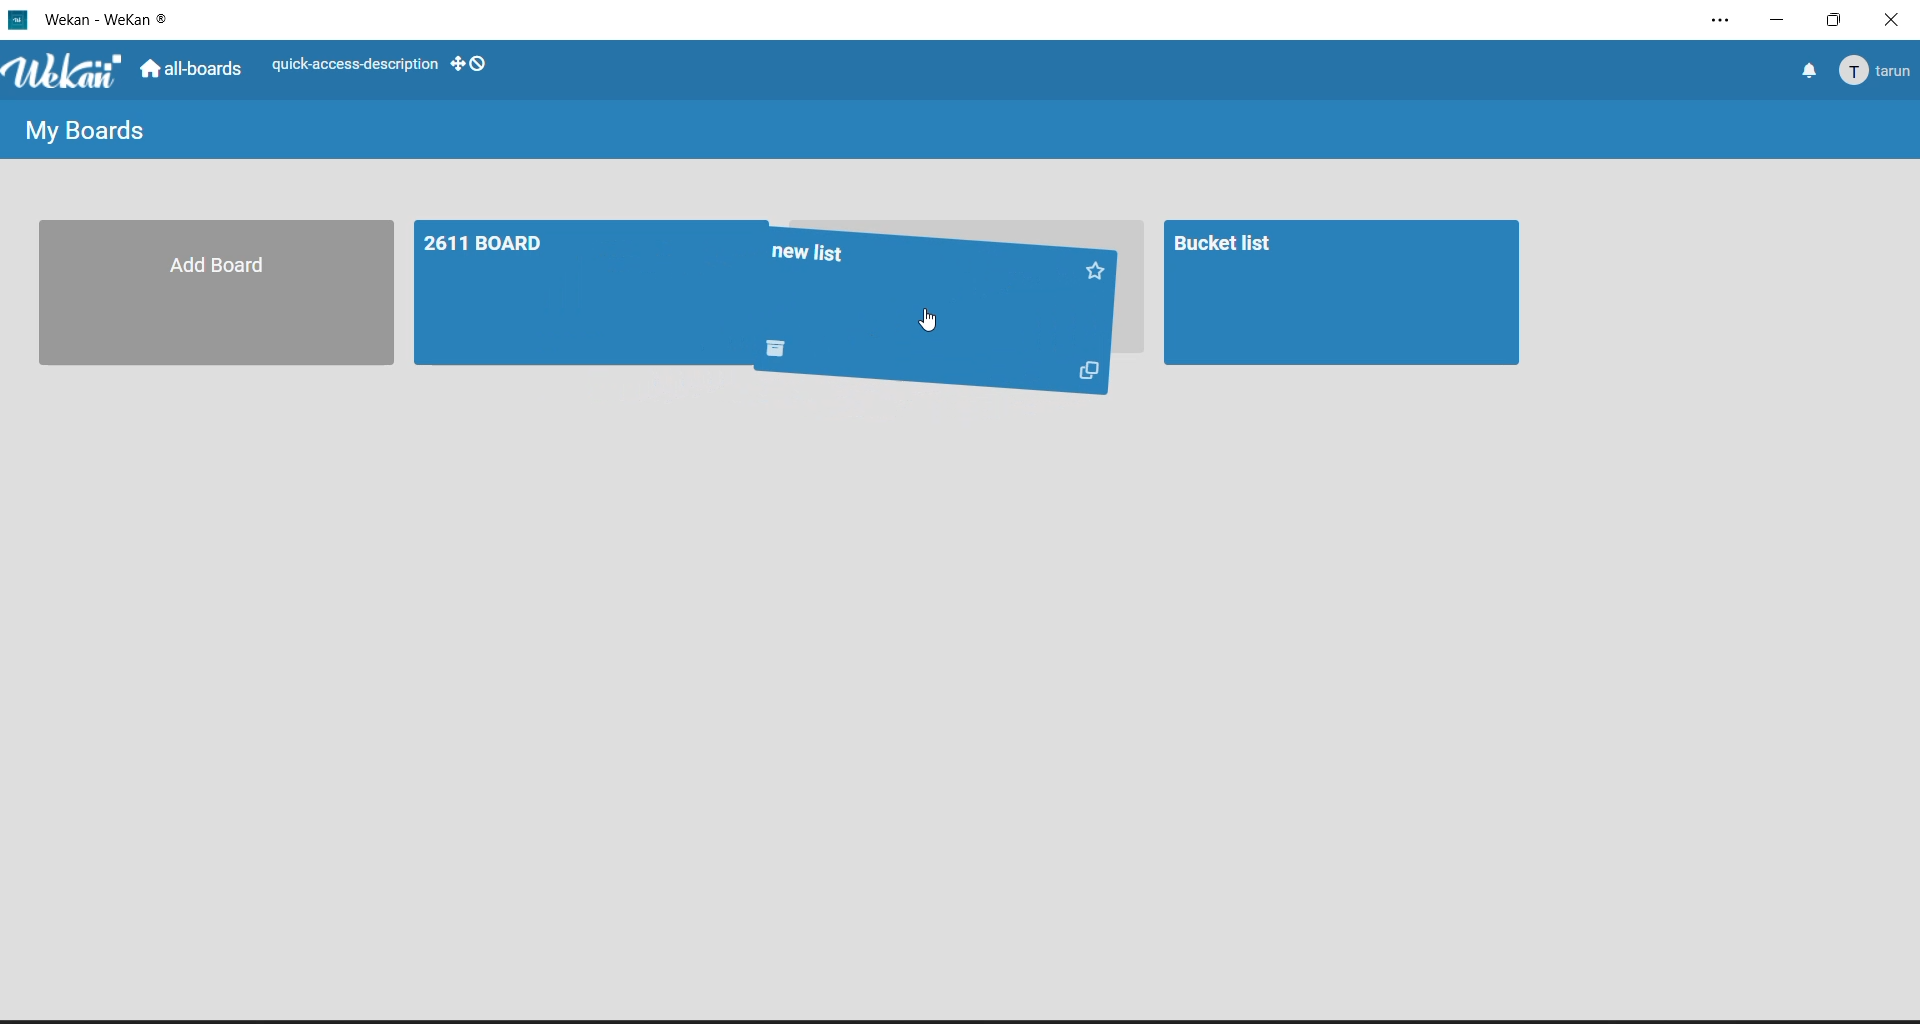 The width and height of the screenshot is (1920, 1024). I want to click on quick access description, so click(354, 68).